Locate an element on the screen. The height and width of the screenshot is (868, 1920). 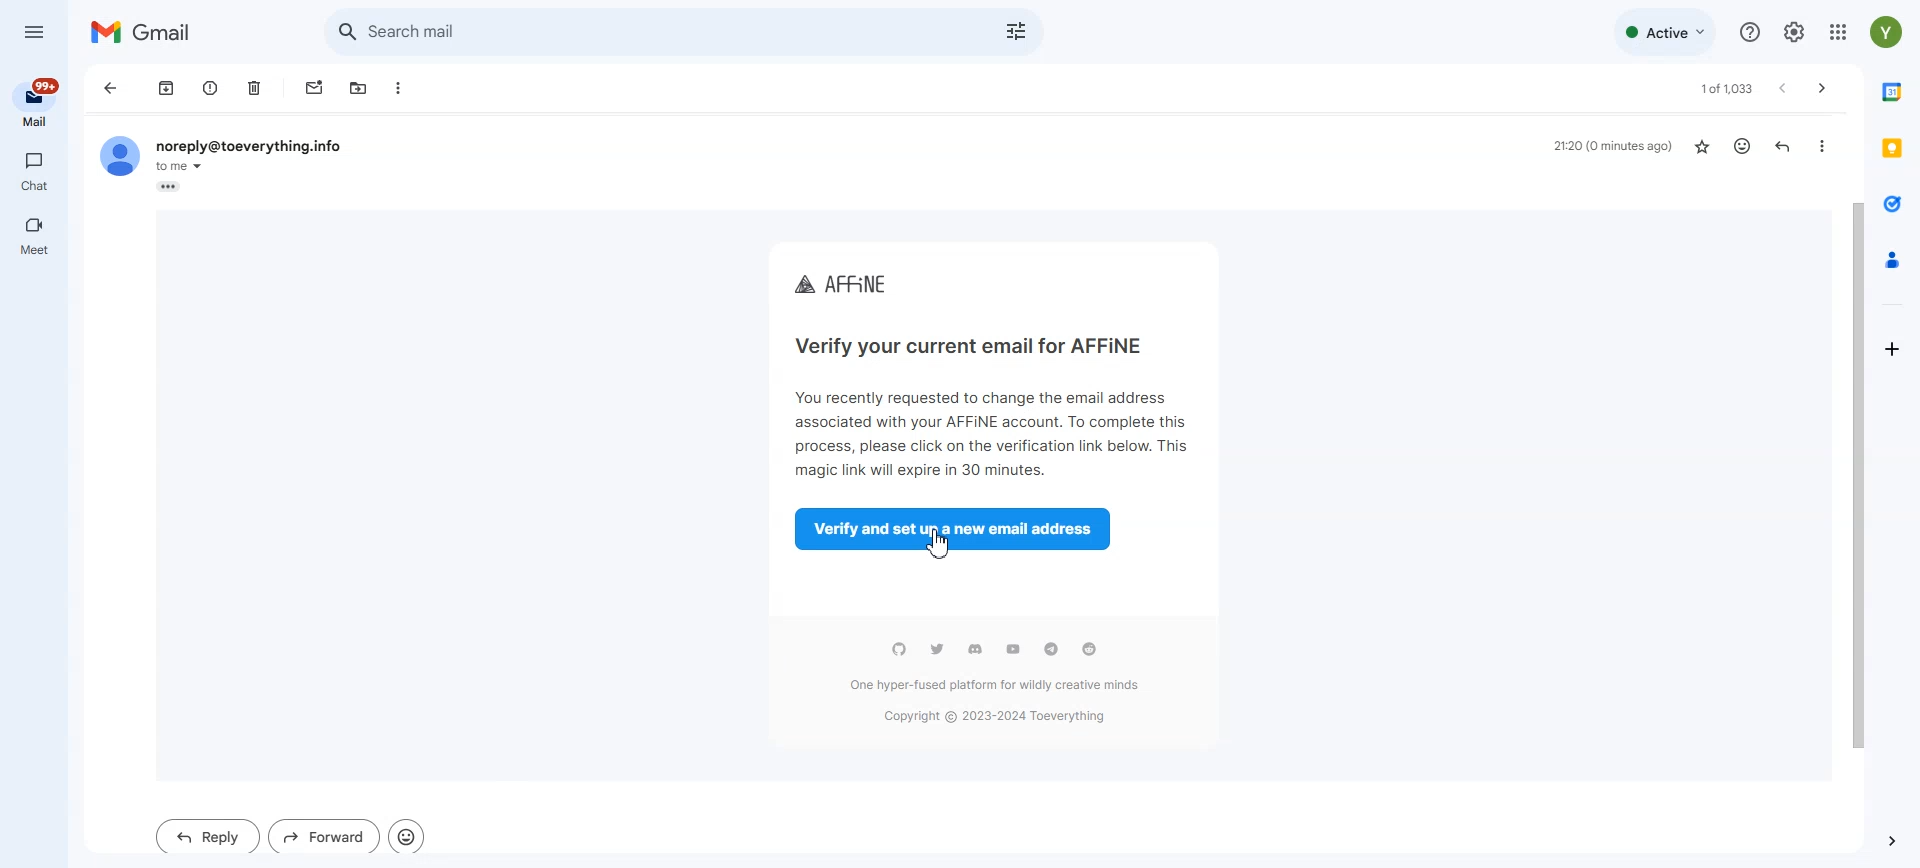
Meet is located at coordinates (34, 239).